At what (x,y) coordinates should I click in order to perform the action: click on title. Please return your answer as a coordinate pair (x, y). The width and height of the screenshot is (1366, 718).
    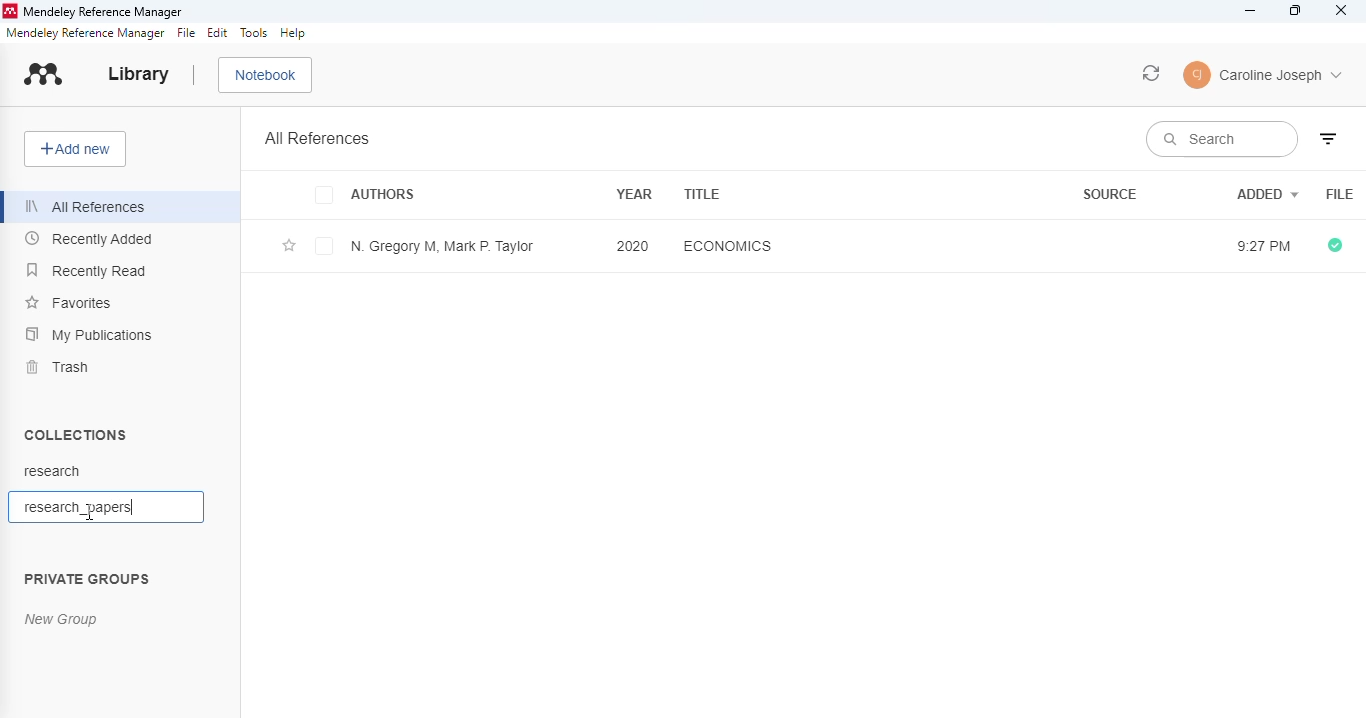
    Looking at the image, I should click on (703, 194).